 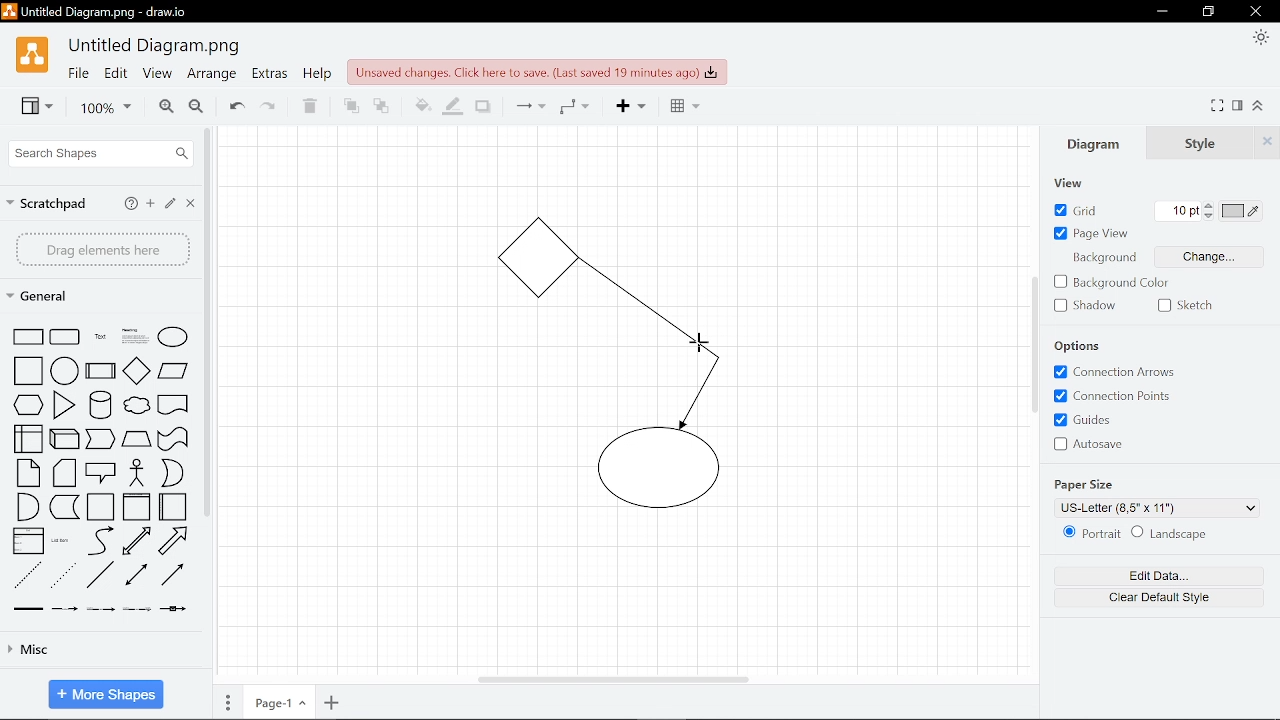 I want to click on Untitled Diagram.png, so click(x=156, y=47).